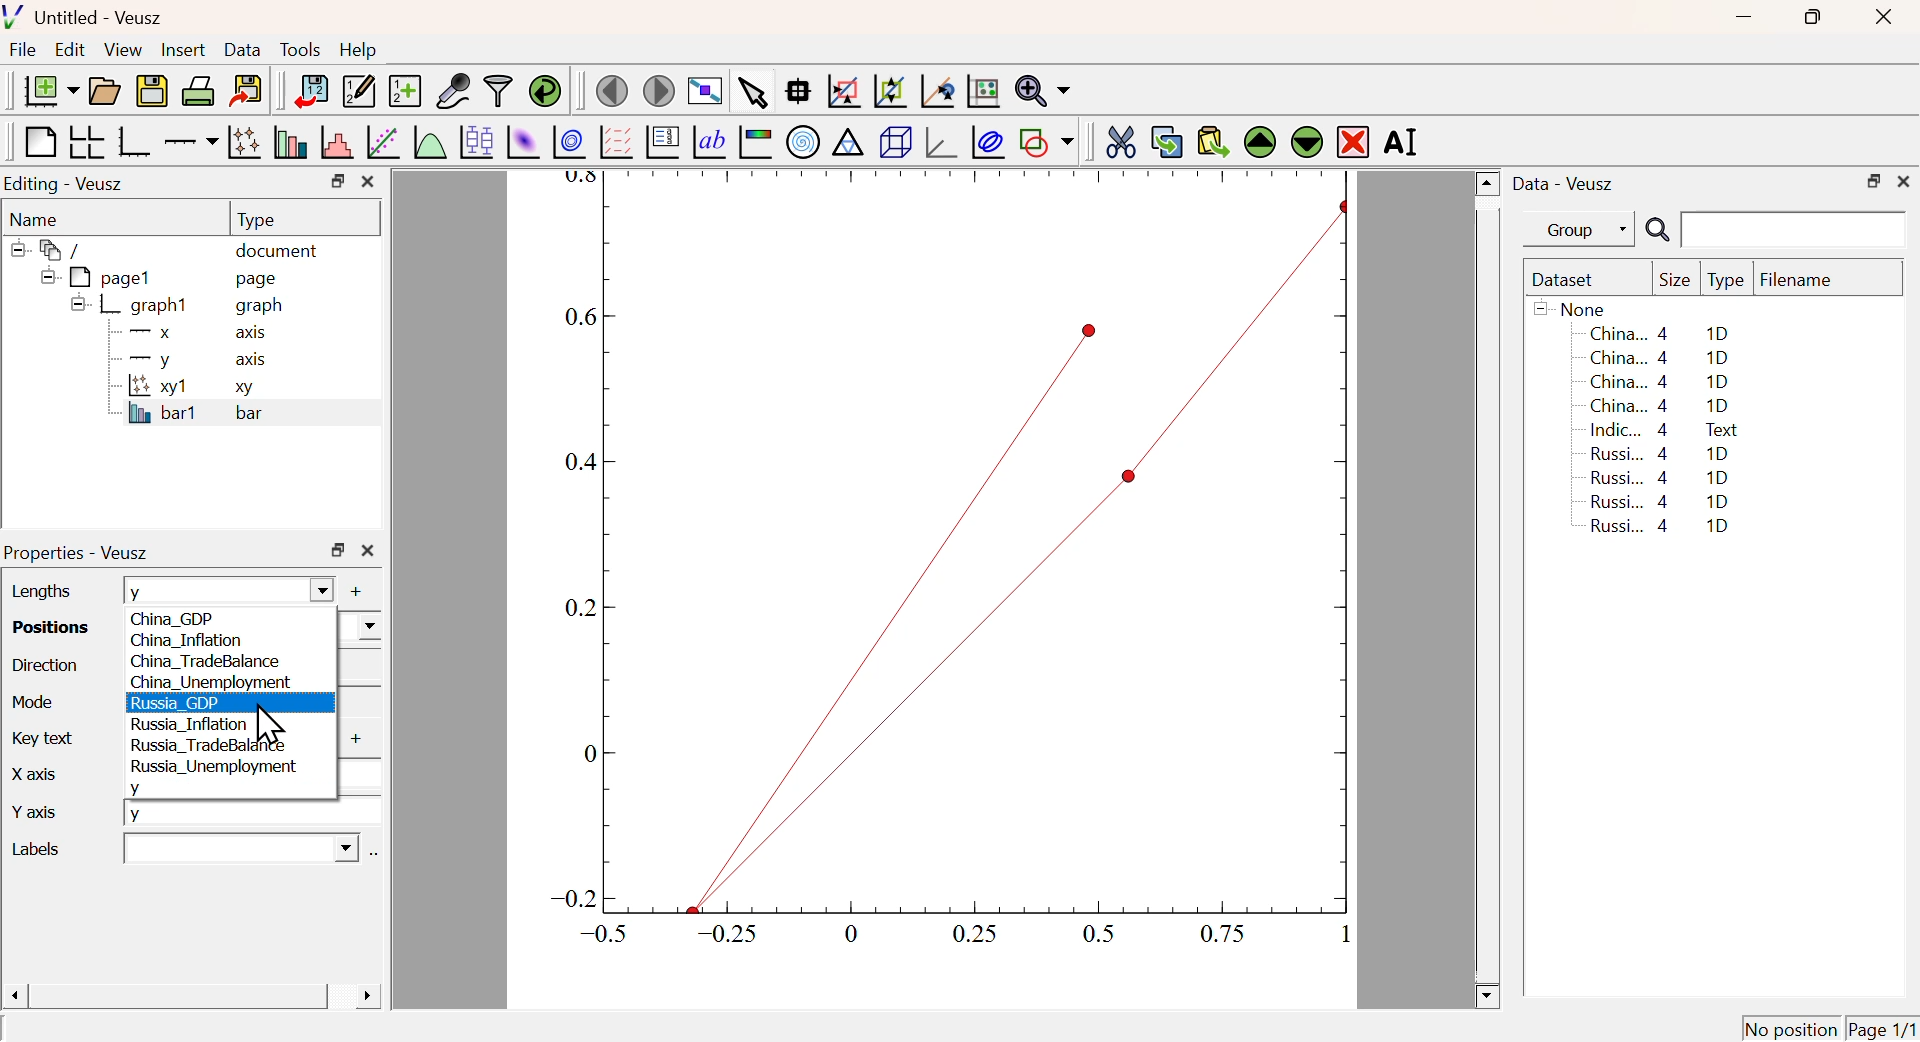 This screenshot has height=1042, width=1920. What do you see at coordinates (142, 787) in the screenshot?
I see `y` at bounding box center [142, 787].